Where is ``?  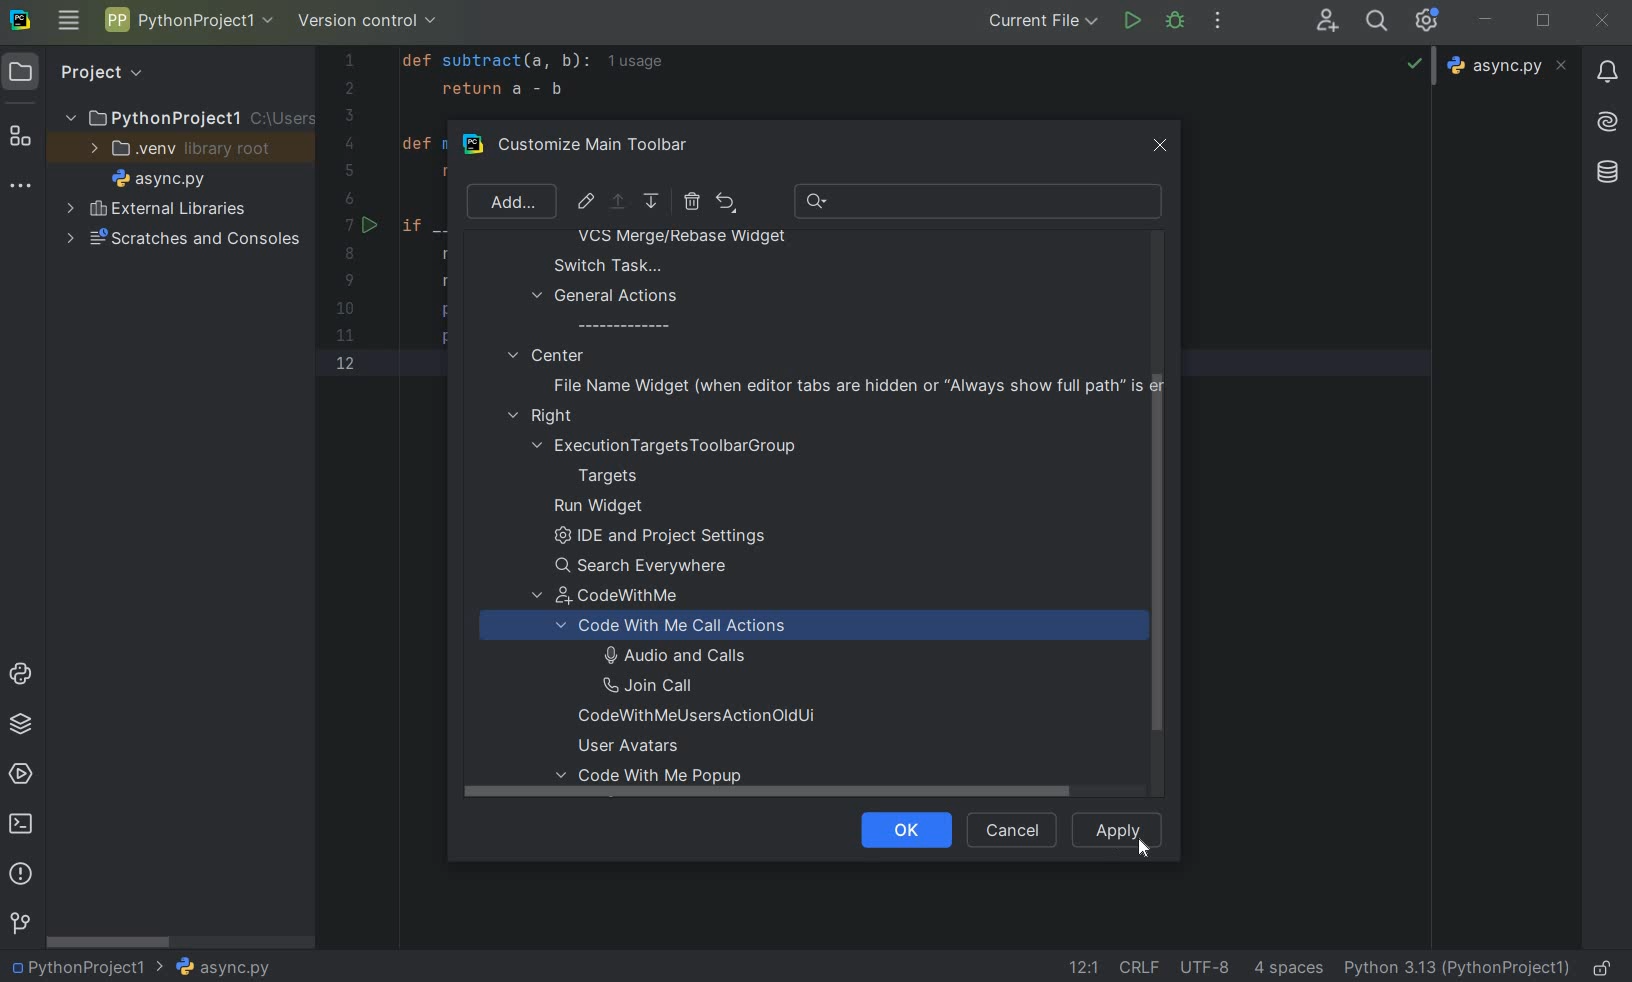  is located at coordinates (1605, 173).